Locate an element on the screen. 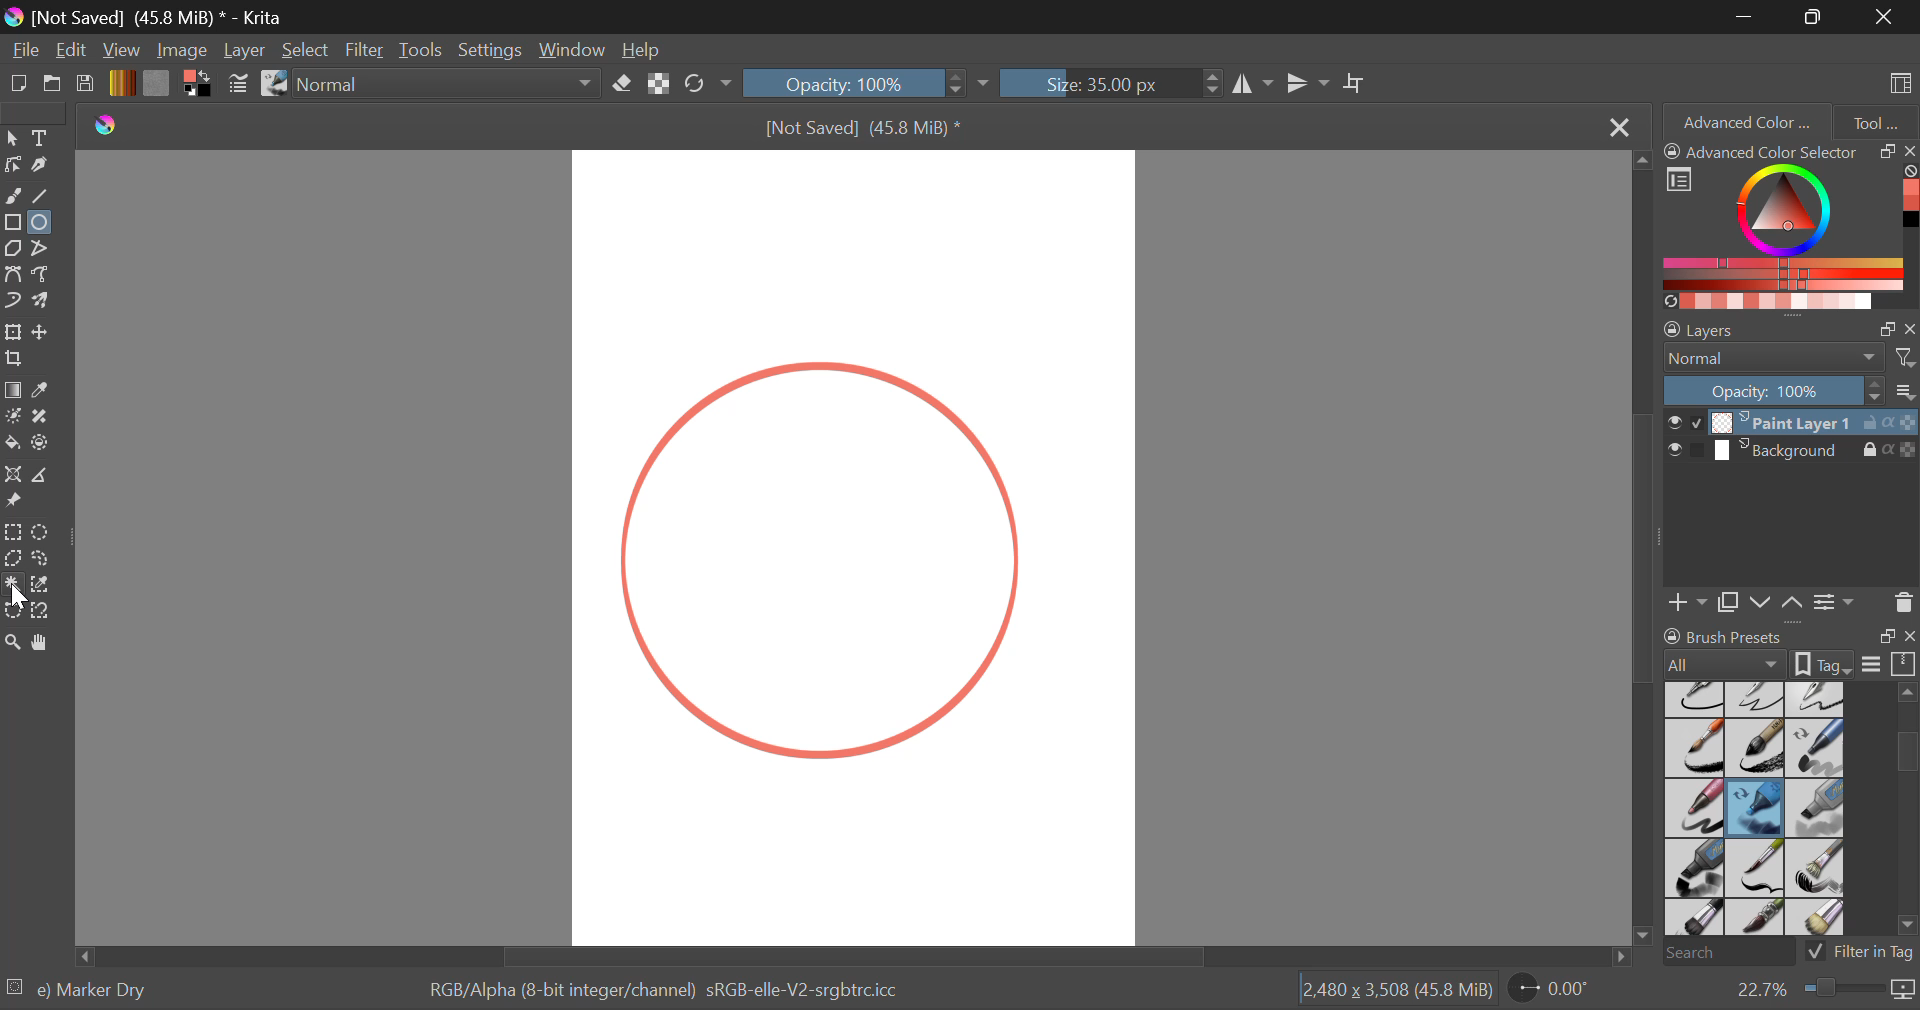  Dynamic Brush Tool is located at coordinates (12, 302).